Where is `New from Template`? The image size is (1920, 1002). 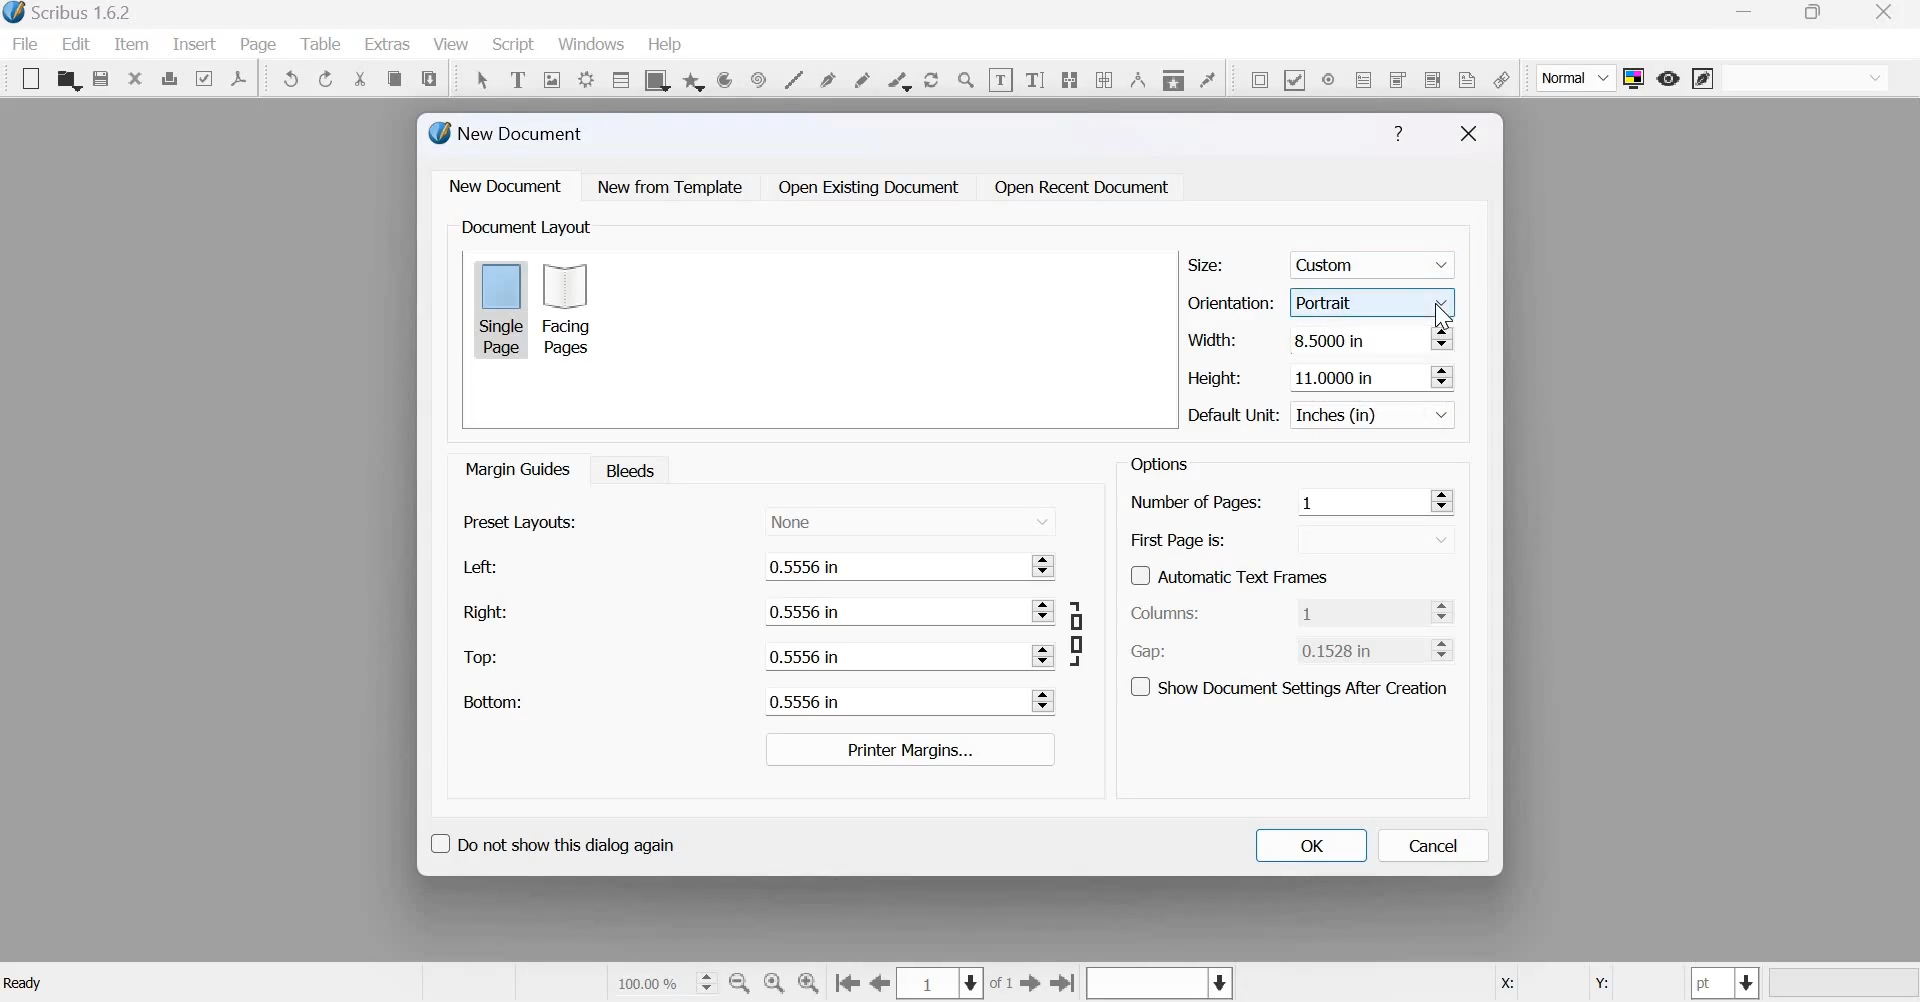
New from Template is located at coordinates (674, 186).